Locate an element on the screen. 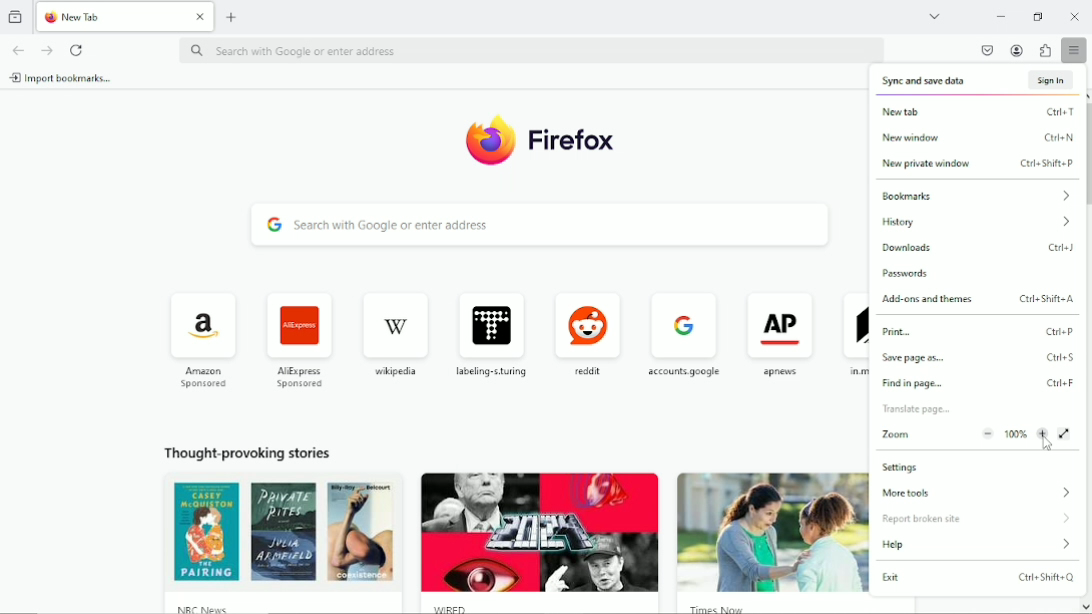 The width and height of the screenshot is (1092, 614). Settings is located at coordinates (904, 468).